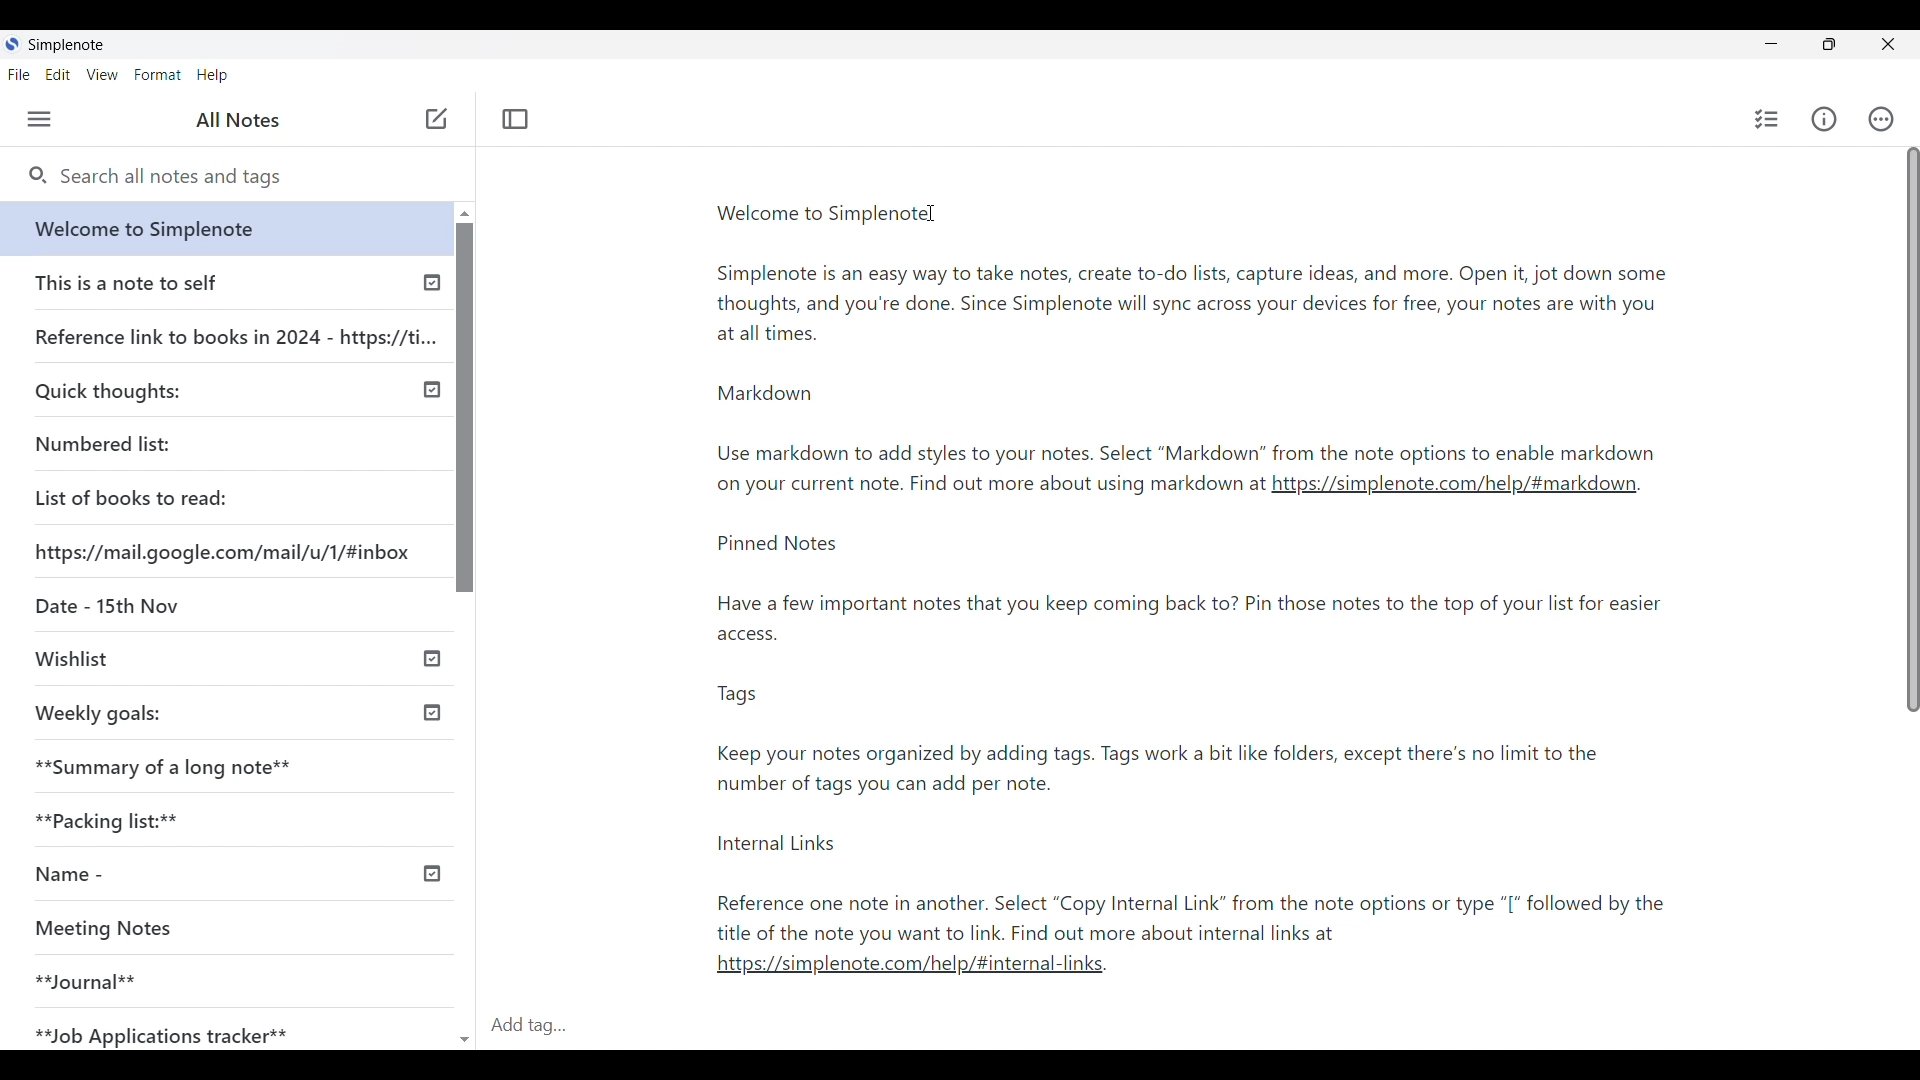  I want to click on Help menu, so click(212, 75).